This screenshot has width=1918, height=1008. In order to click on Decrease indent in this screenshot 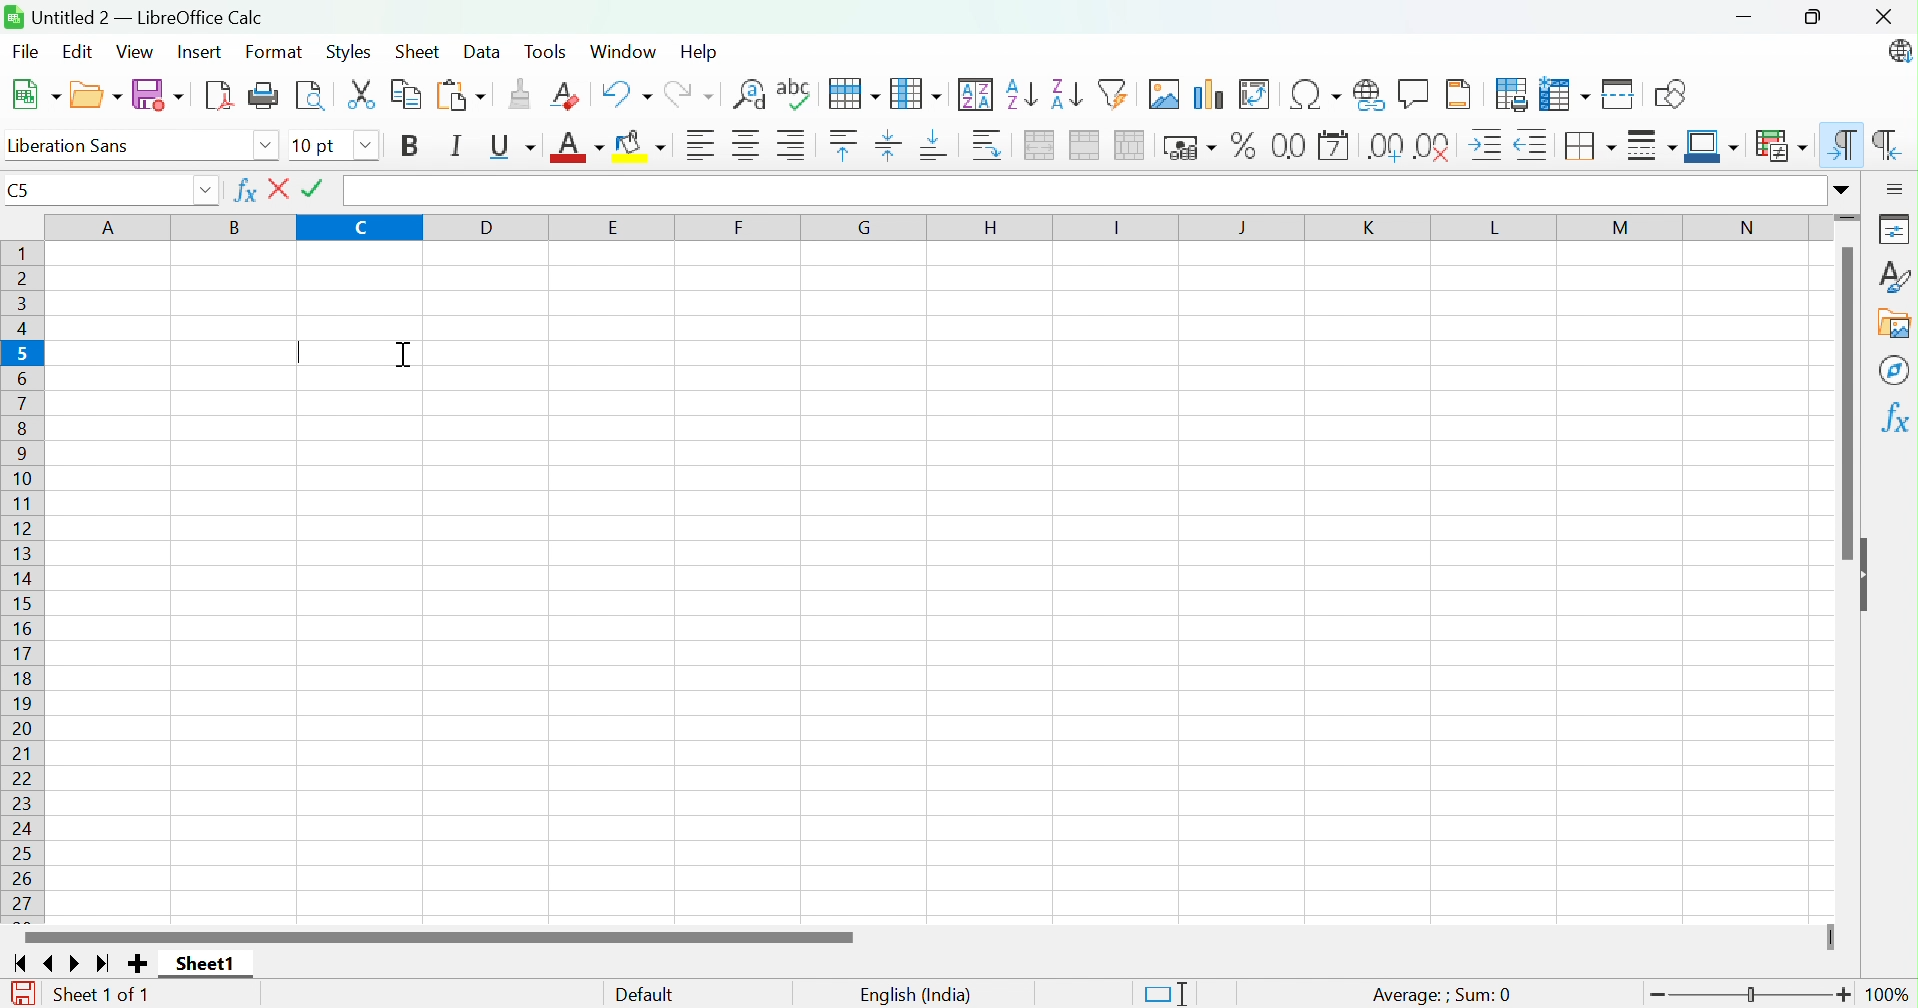, I will do `click(1533, 147)`.